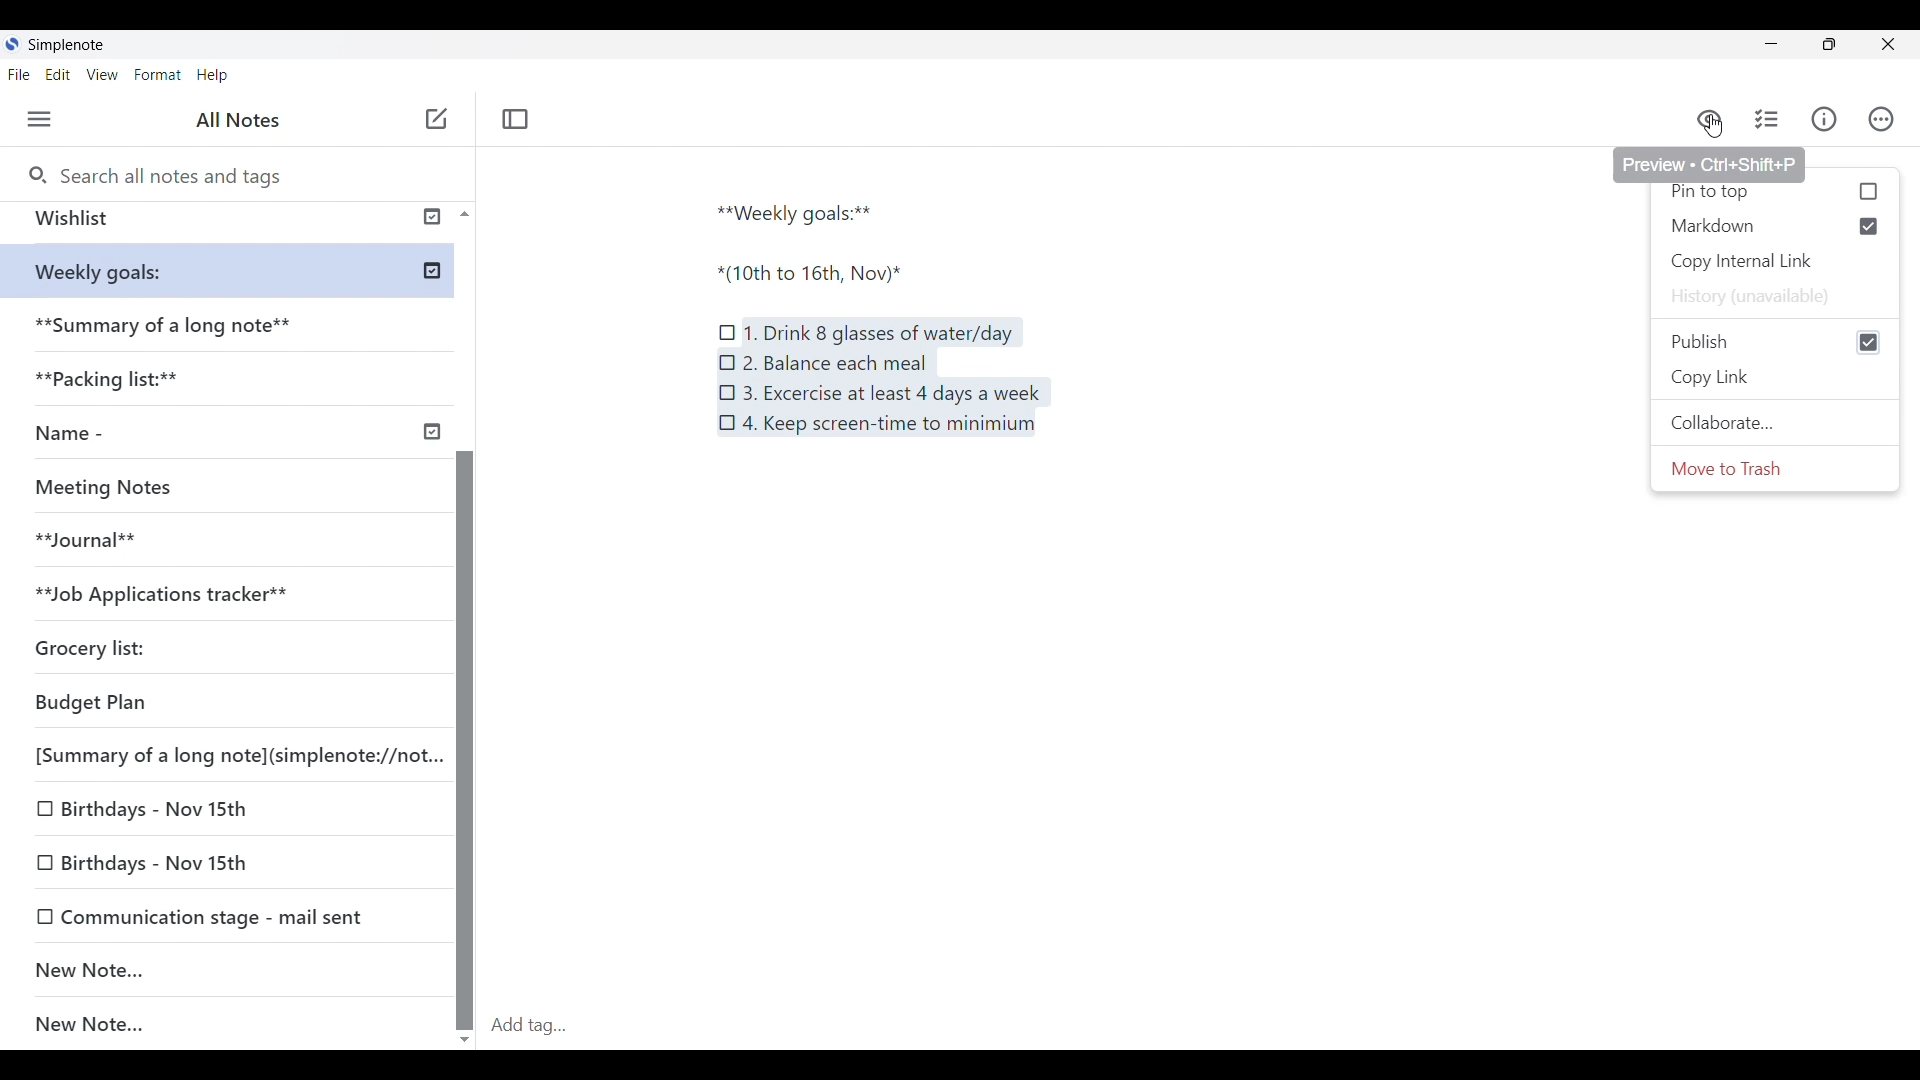 The height and width of the screenshot is (1080, 1920). I want to click on **Packaging list:**, so click(124, 385).